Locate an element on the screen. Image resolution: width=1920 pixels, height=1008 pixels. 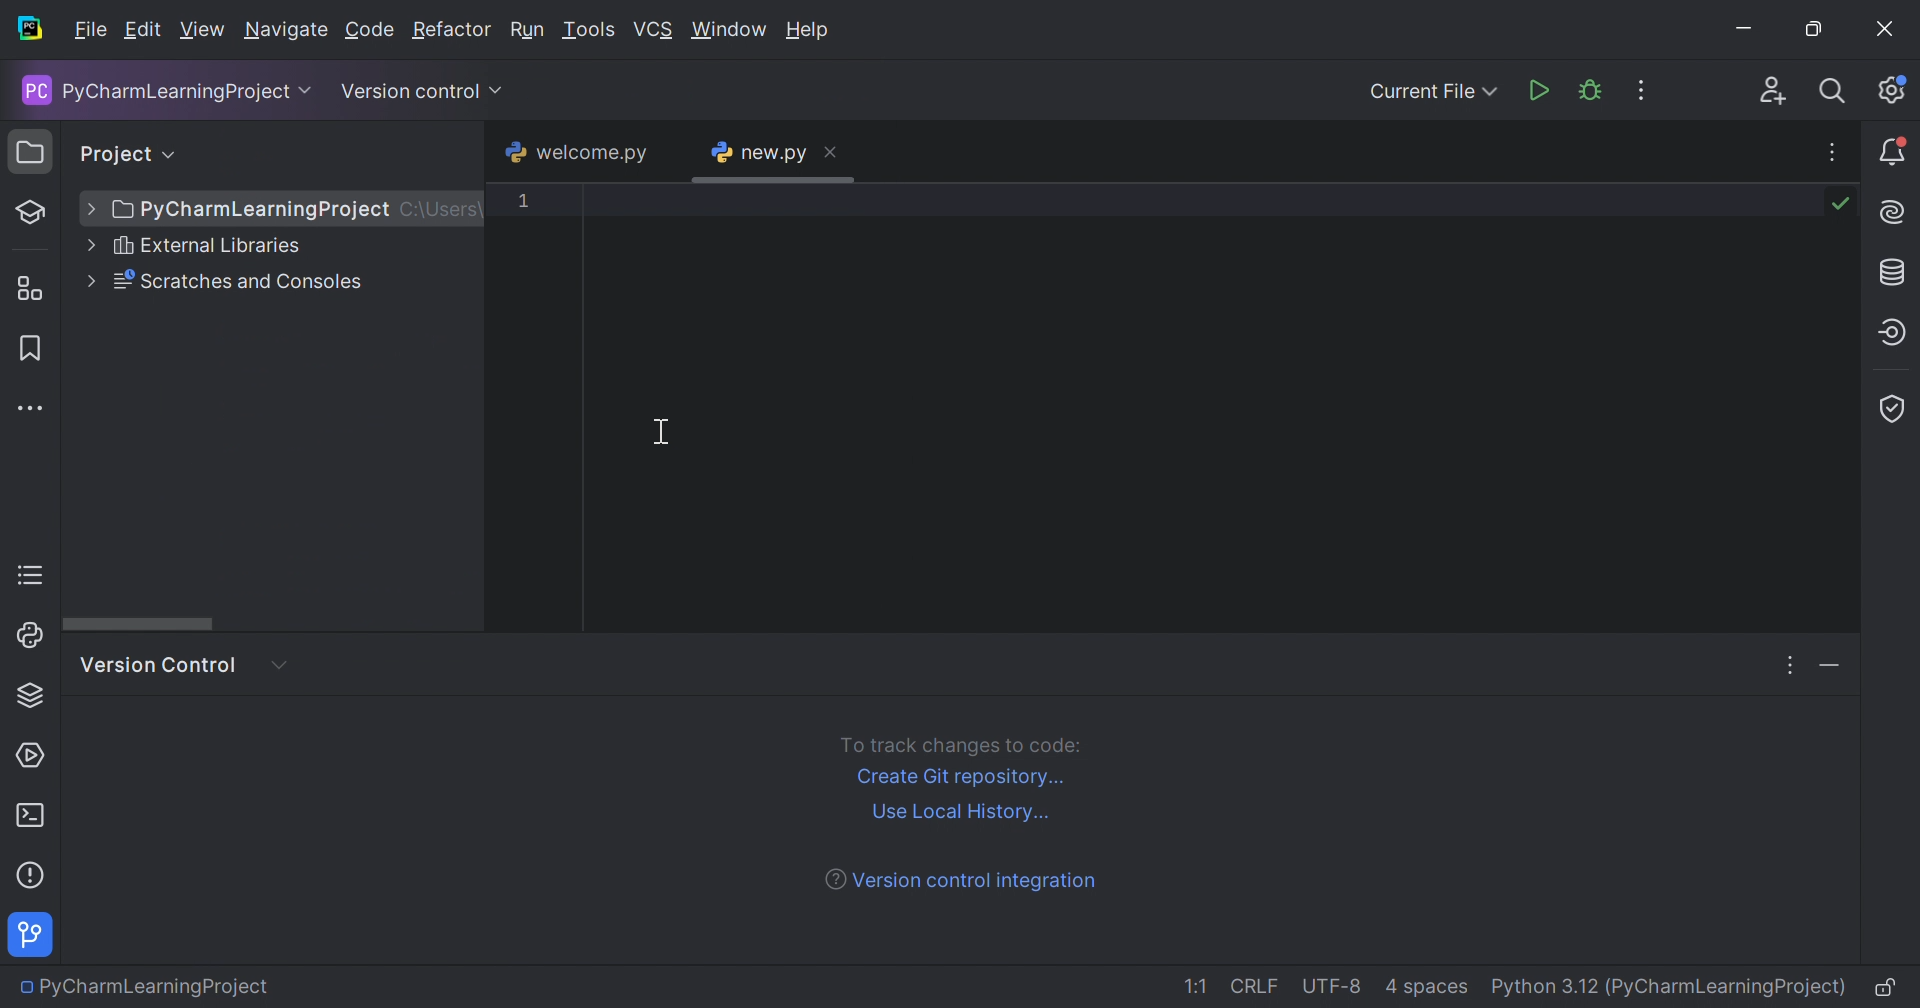
Current File is located at coordinates (1435, 93).